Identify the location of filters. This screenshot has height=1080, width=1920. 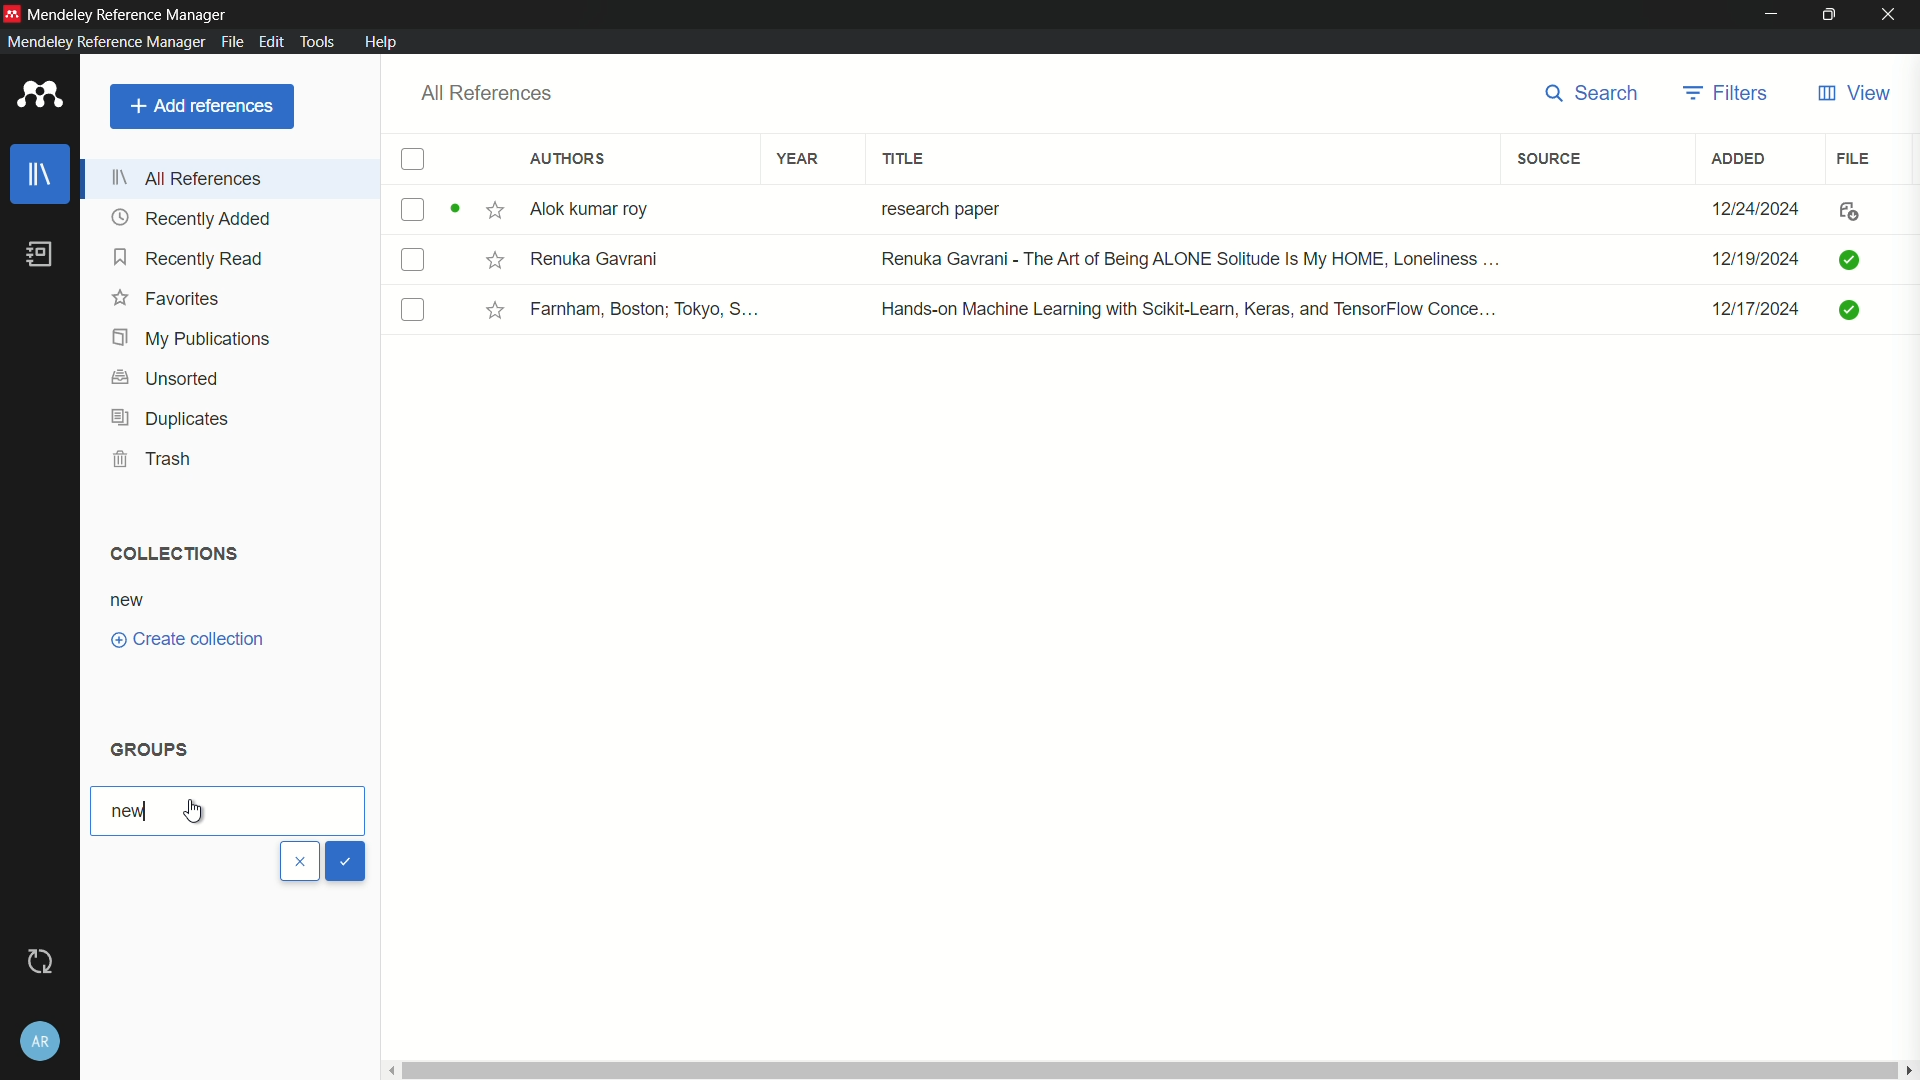
(1726, 92).